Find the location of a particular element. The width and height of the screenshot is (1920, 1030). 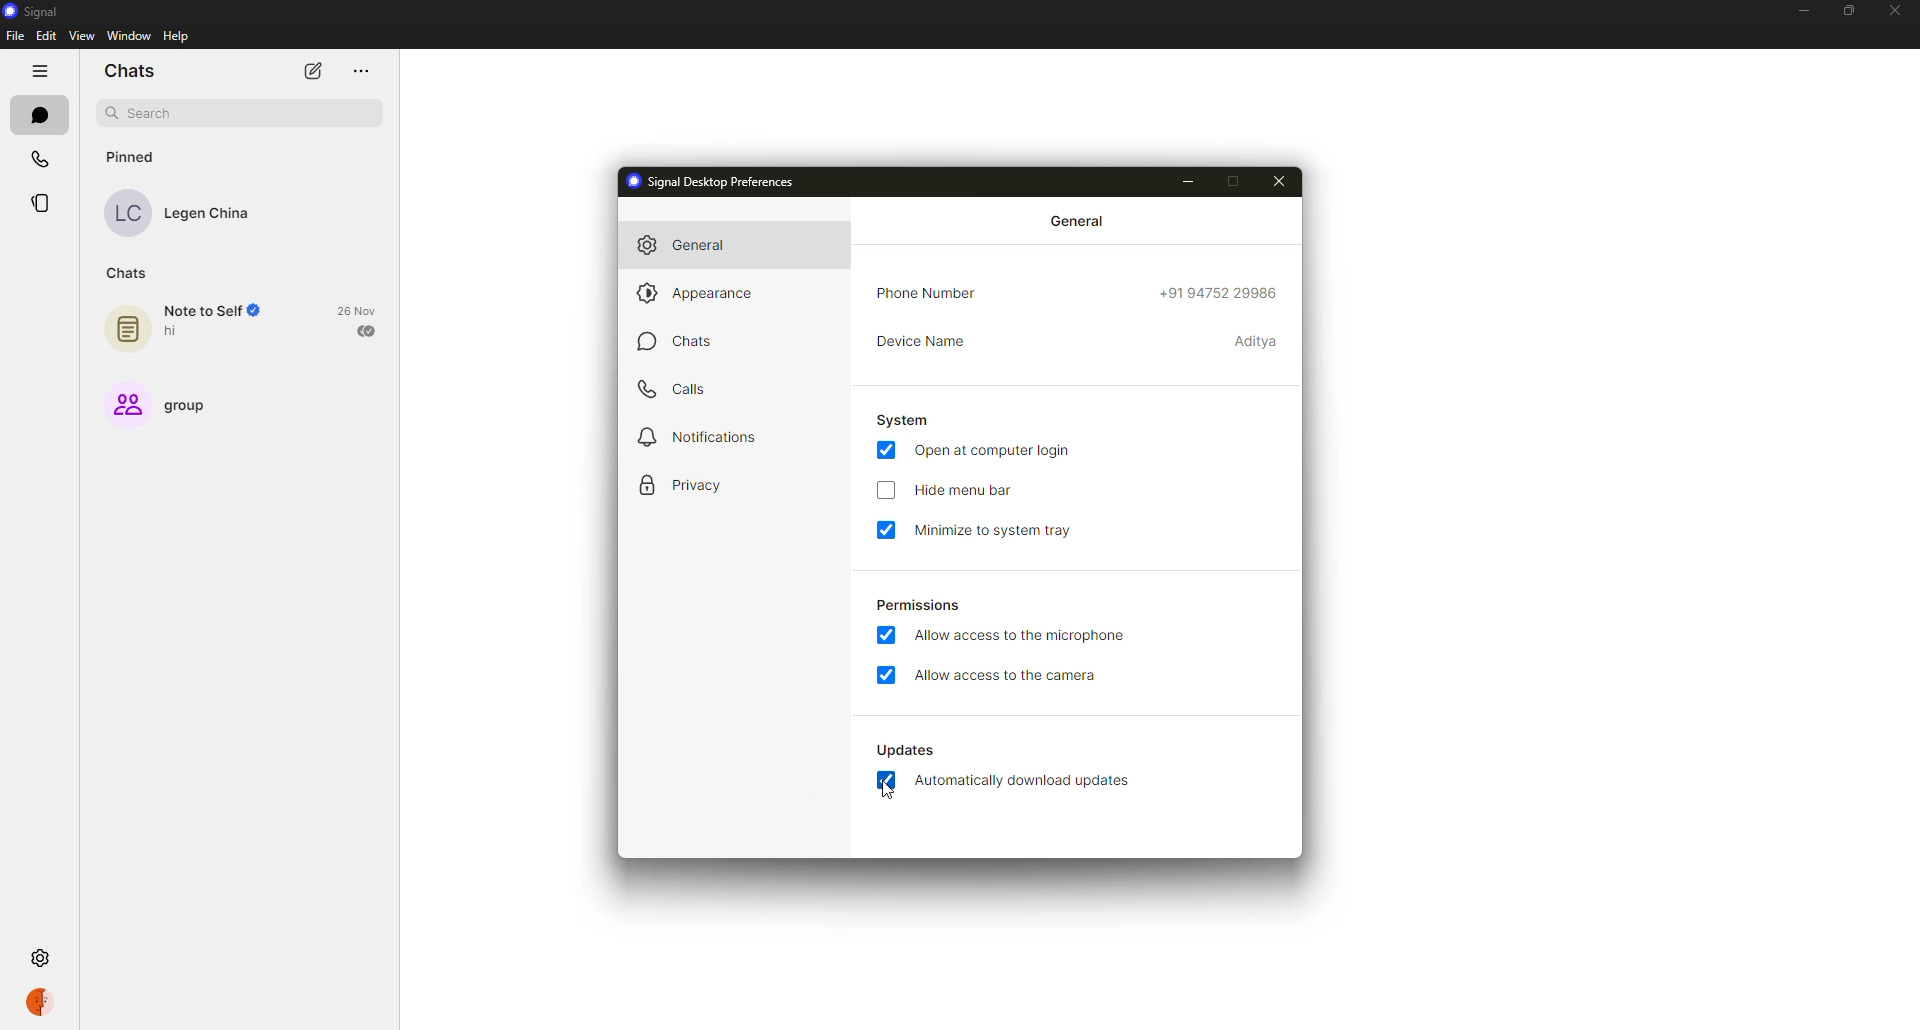

enabled is located at coordinates (886, 528).